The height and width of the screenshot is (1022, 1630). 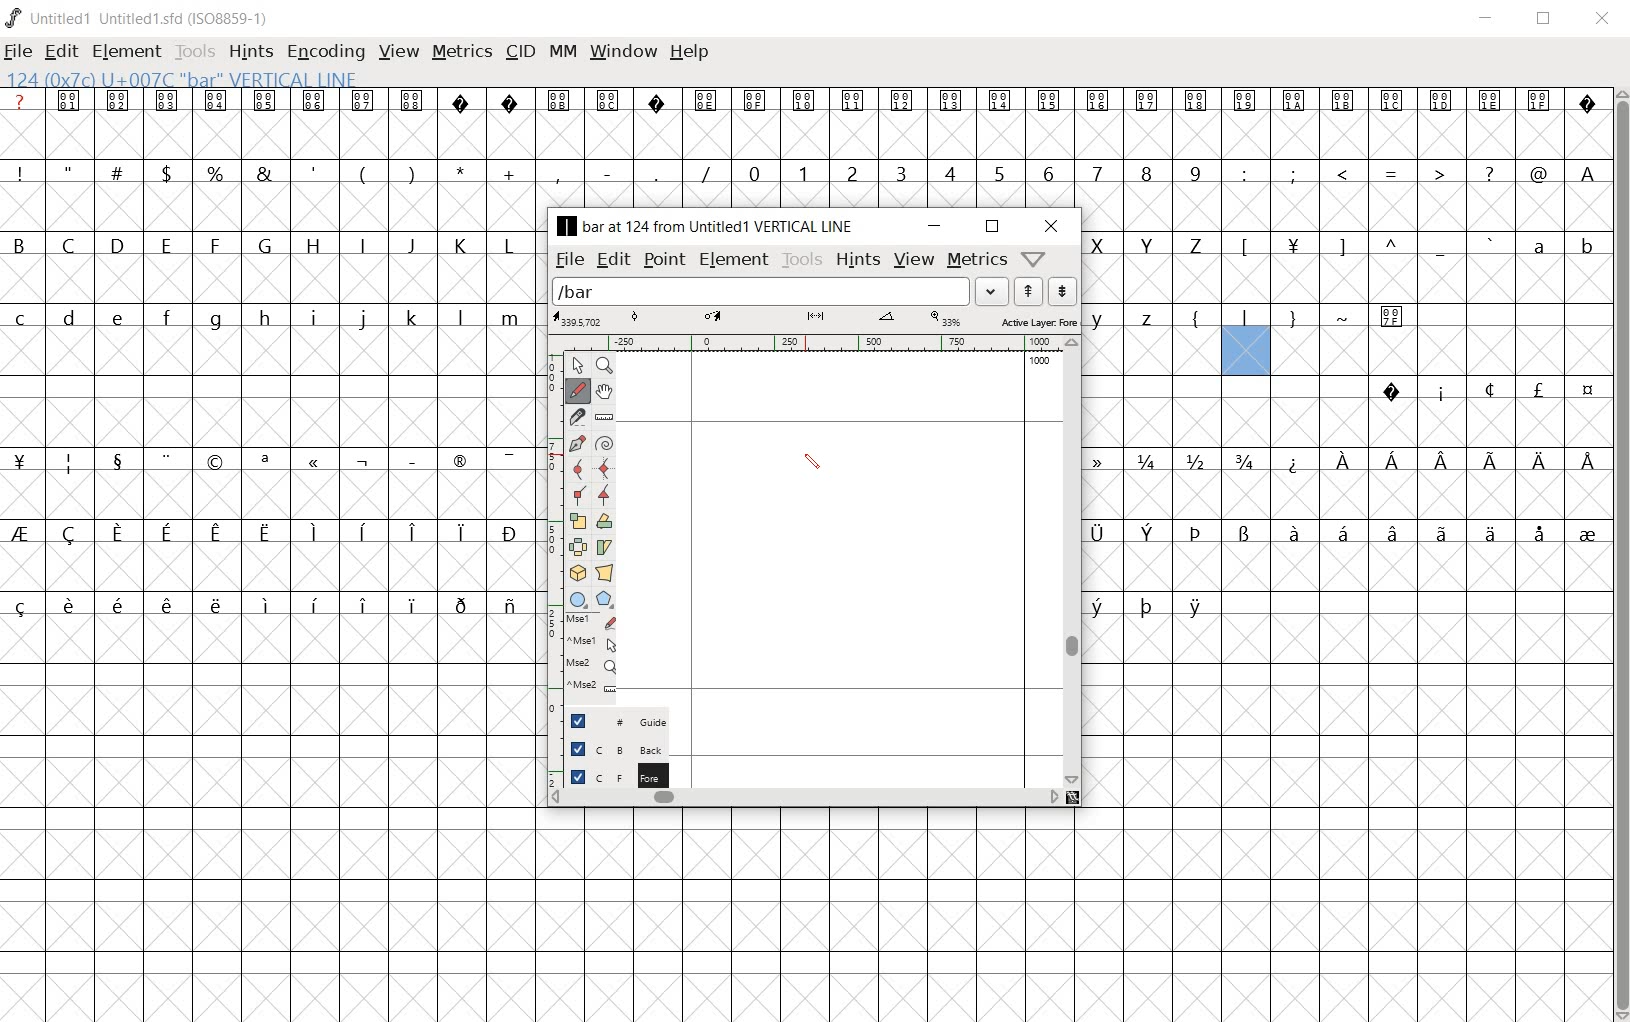 I want to click on metrics, so click(x=462, y=50).